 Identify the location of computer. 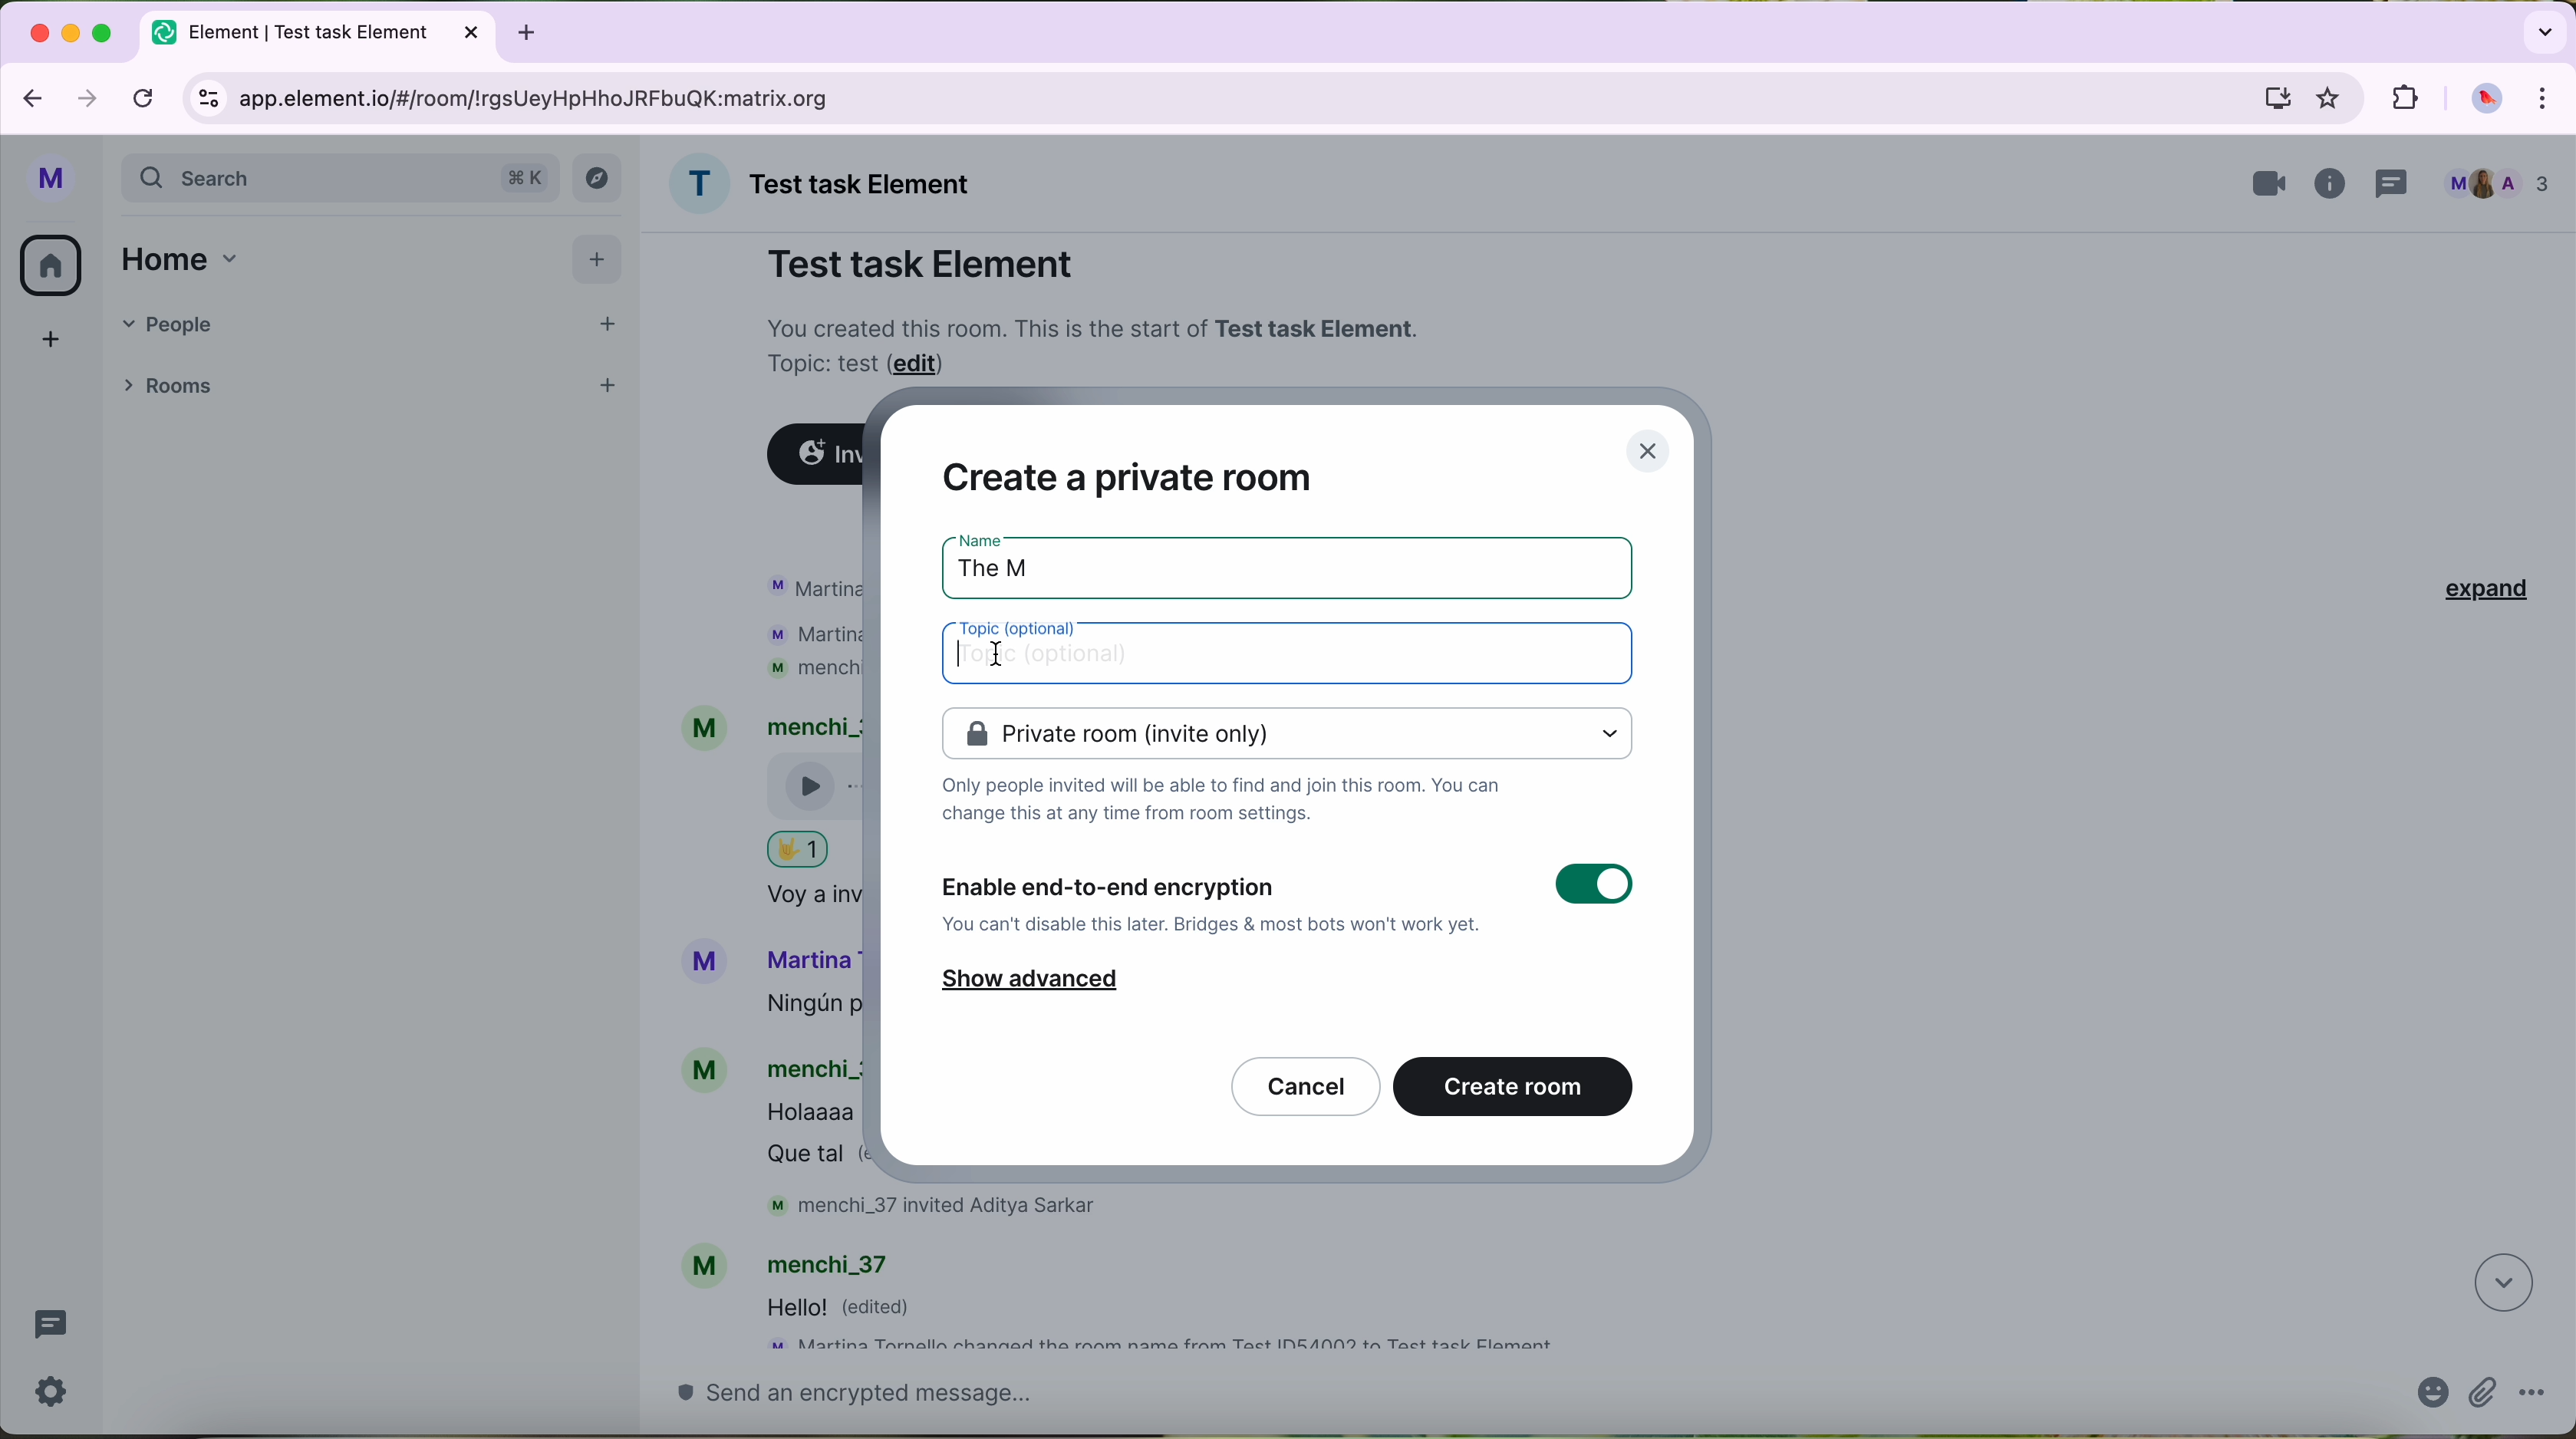
(2276, 97).